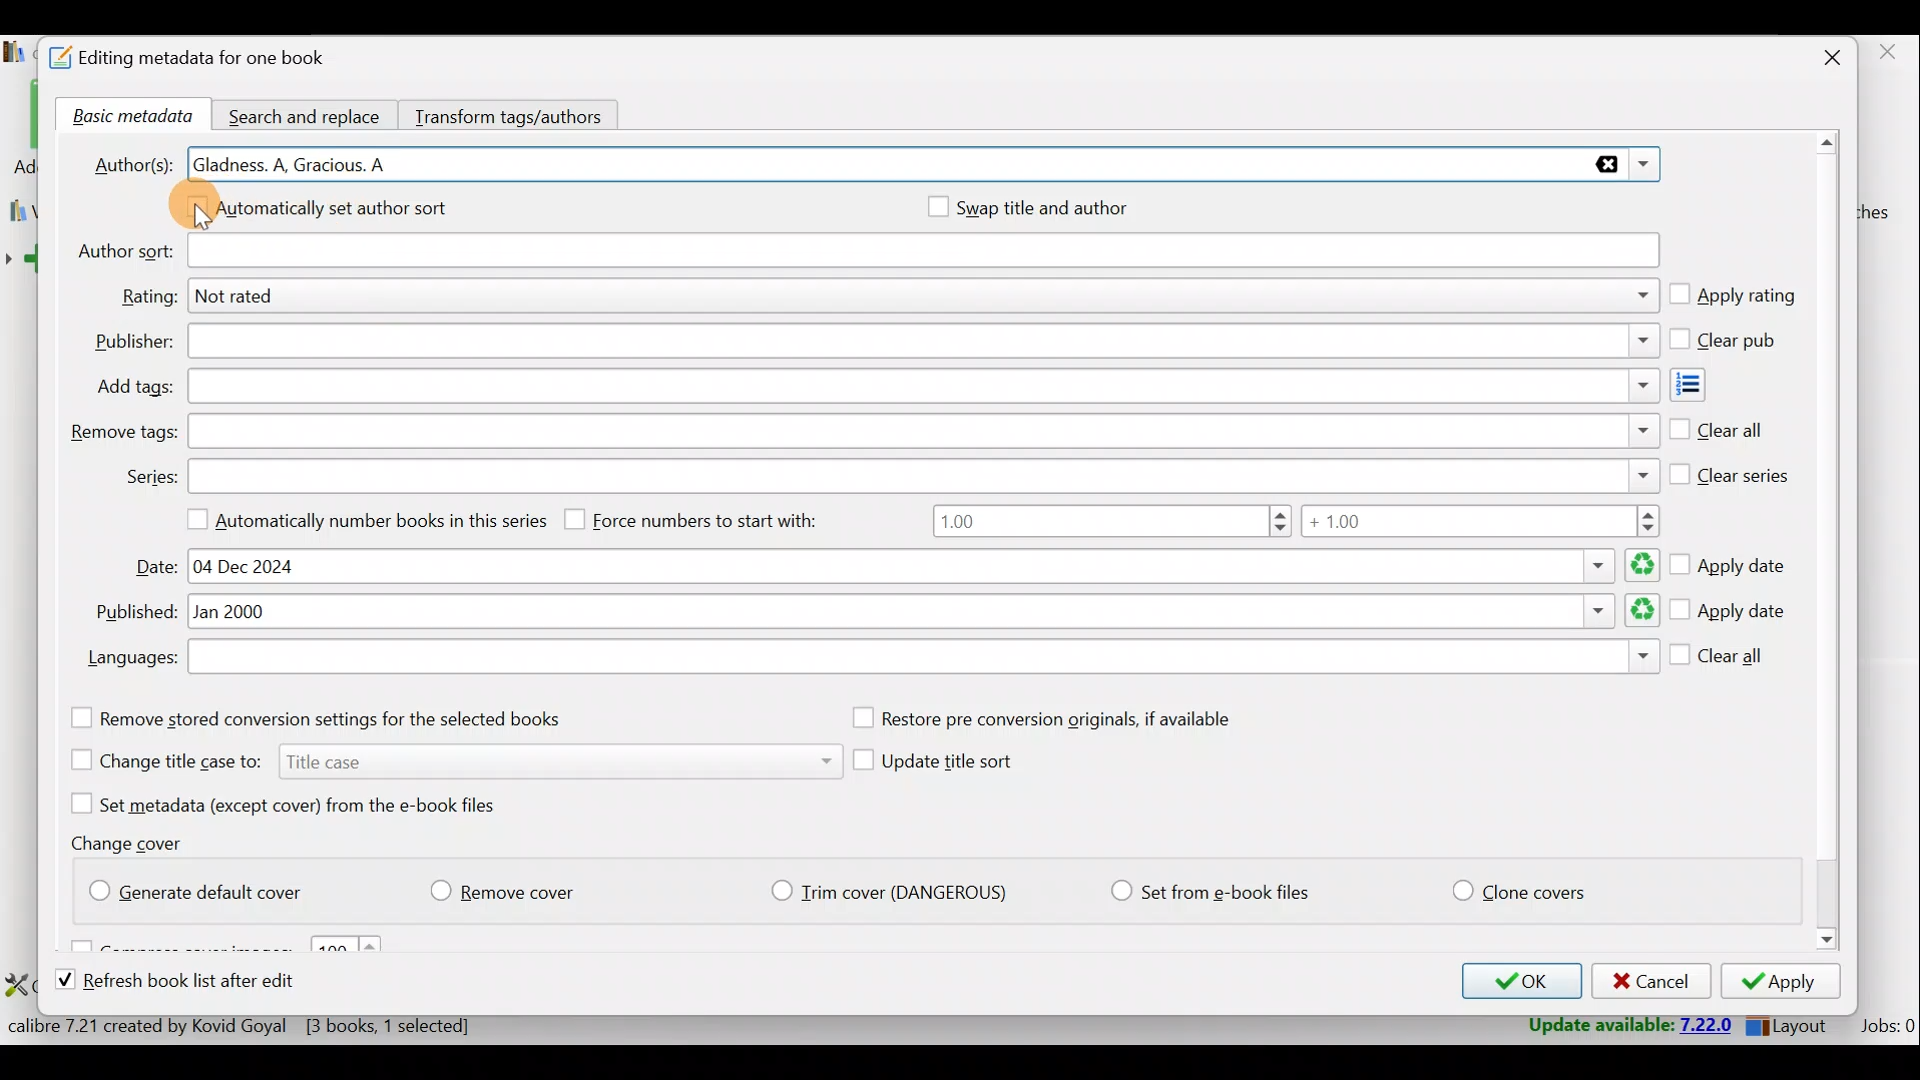 This screenshot has height=1080, width=1920. I want to click on Search and replace, so click(307, 114).